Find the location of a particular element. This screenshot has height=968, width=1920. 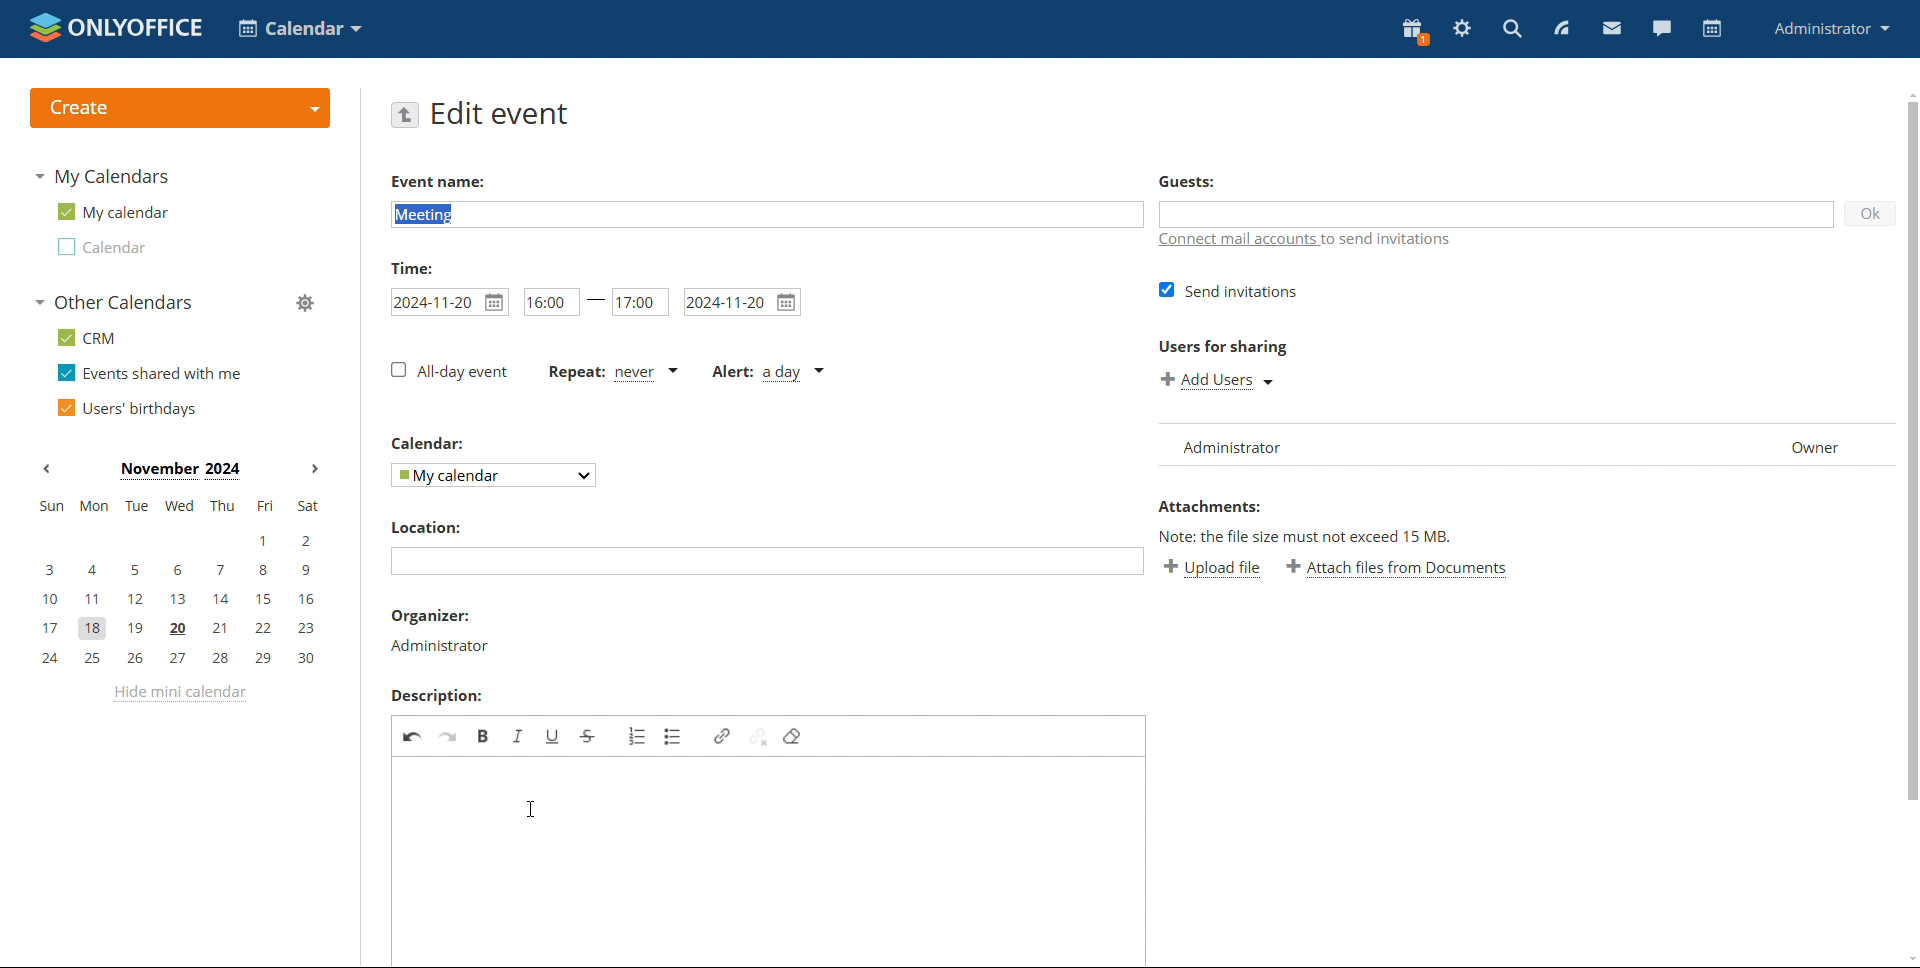

select application is located at coordinates (299, 28).